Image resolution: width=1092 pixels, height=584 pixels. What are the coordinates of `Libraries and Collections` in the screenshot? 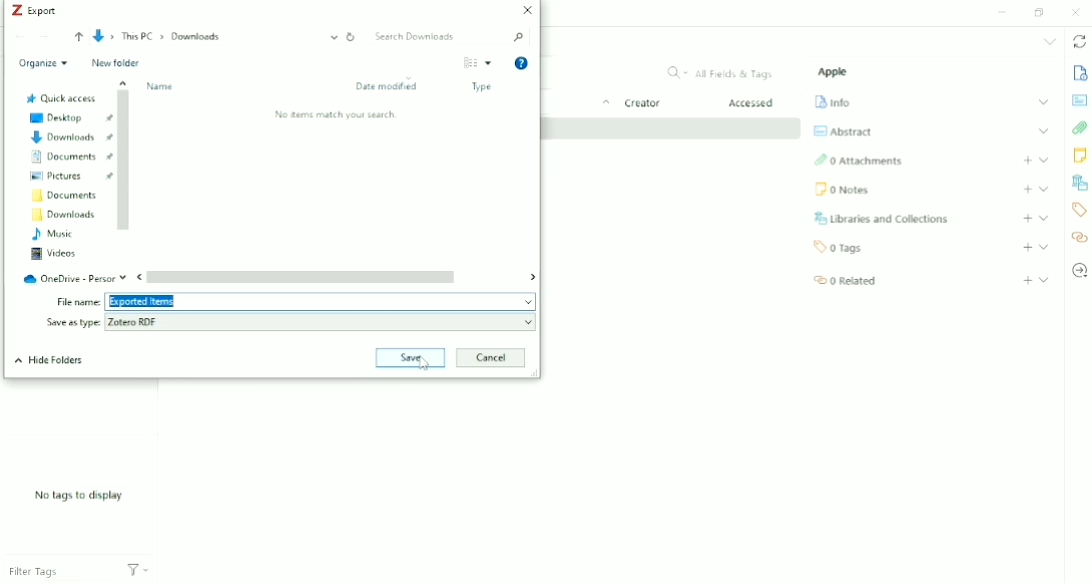 It's located at (1079, 183).